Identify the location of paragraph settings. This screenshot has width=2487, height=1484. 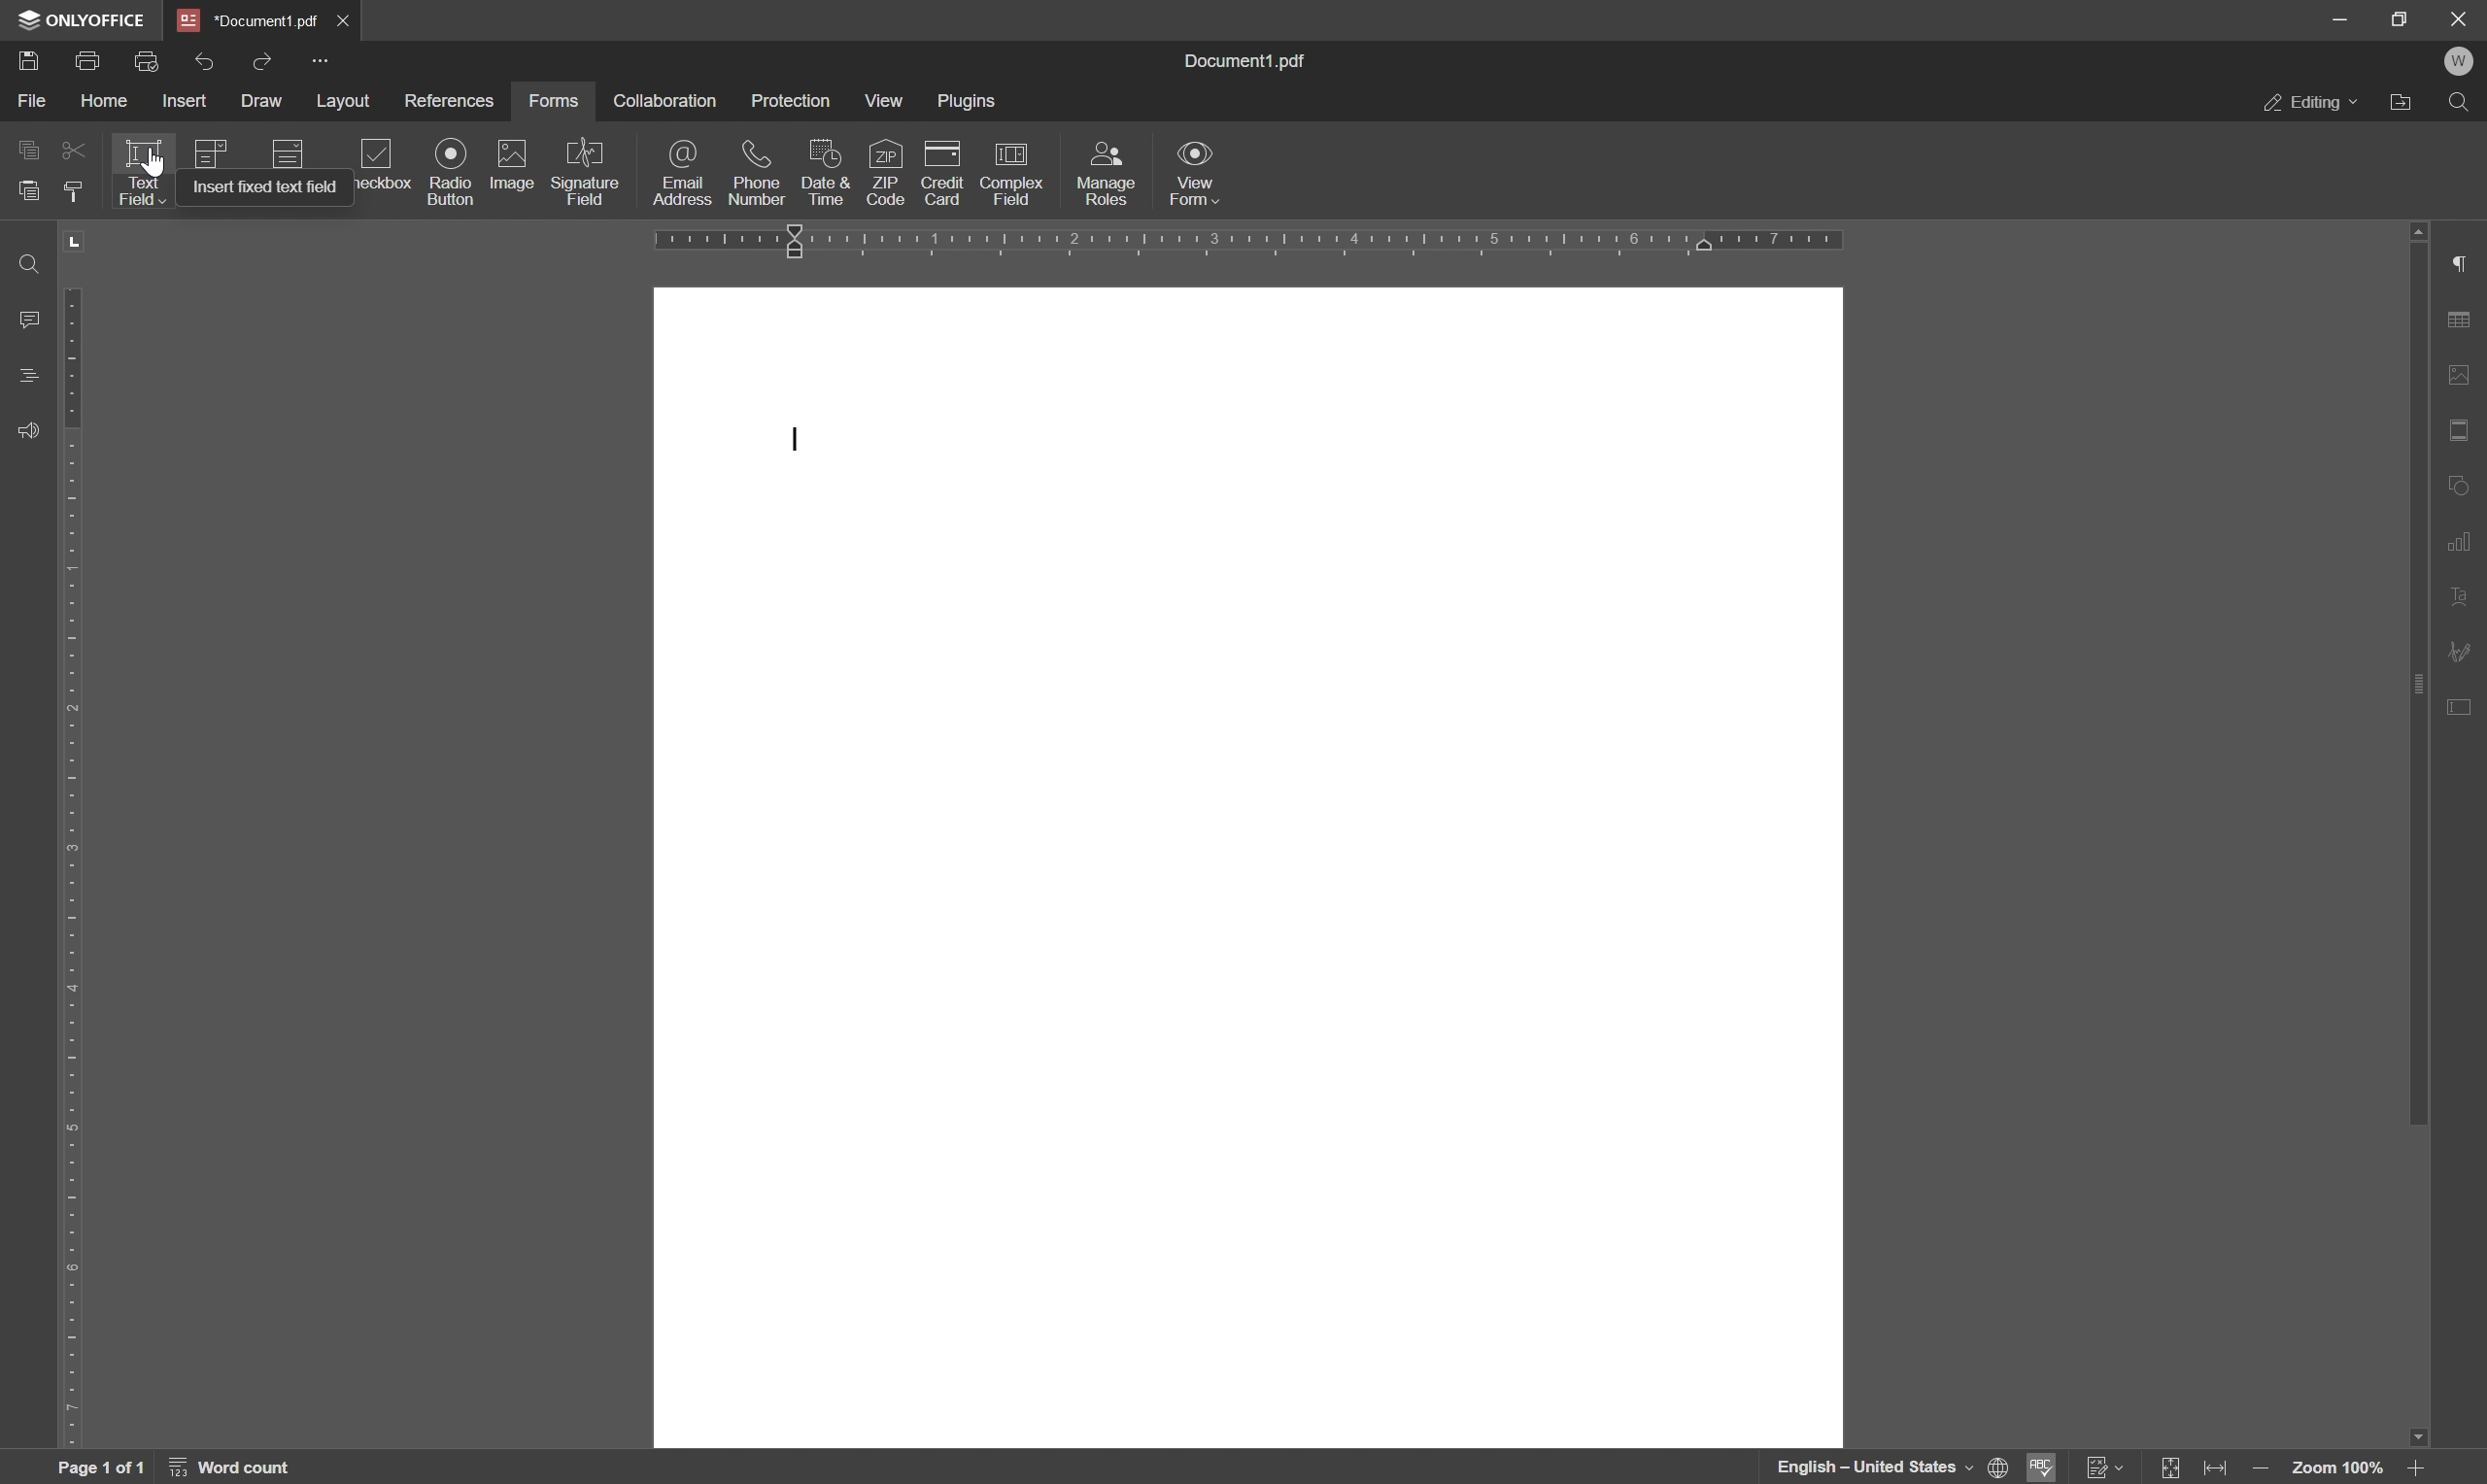
(2465, 262).